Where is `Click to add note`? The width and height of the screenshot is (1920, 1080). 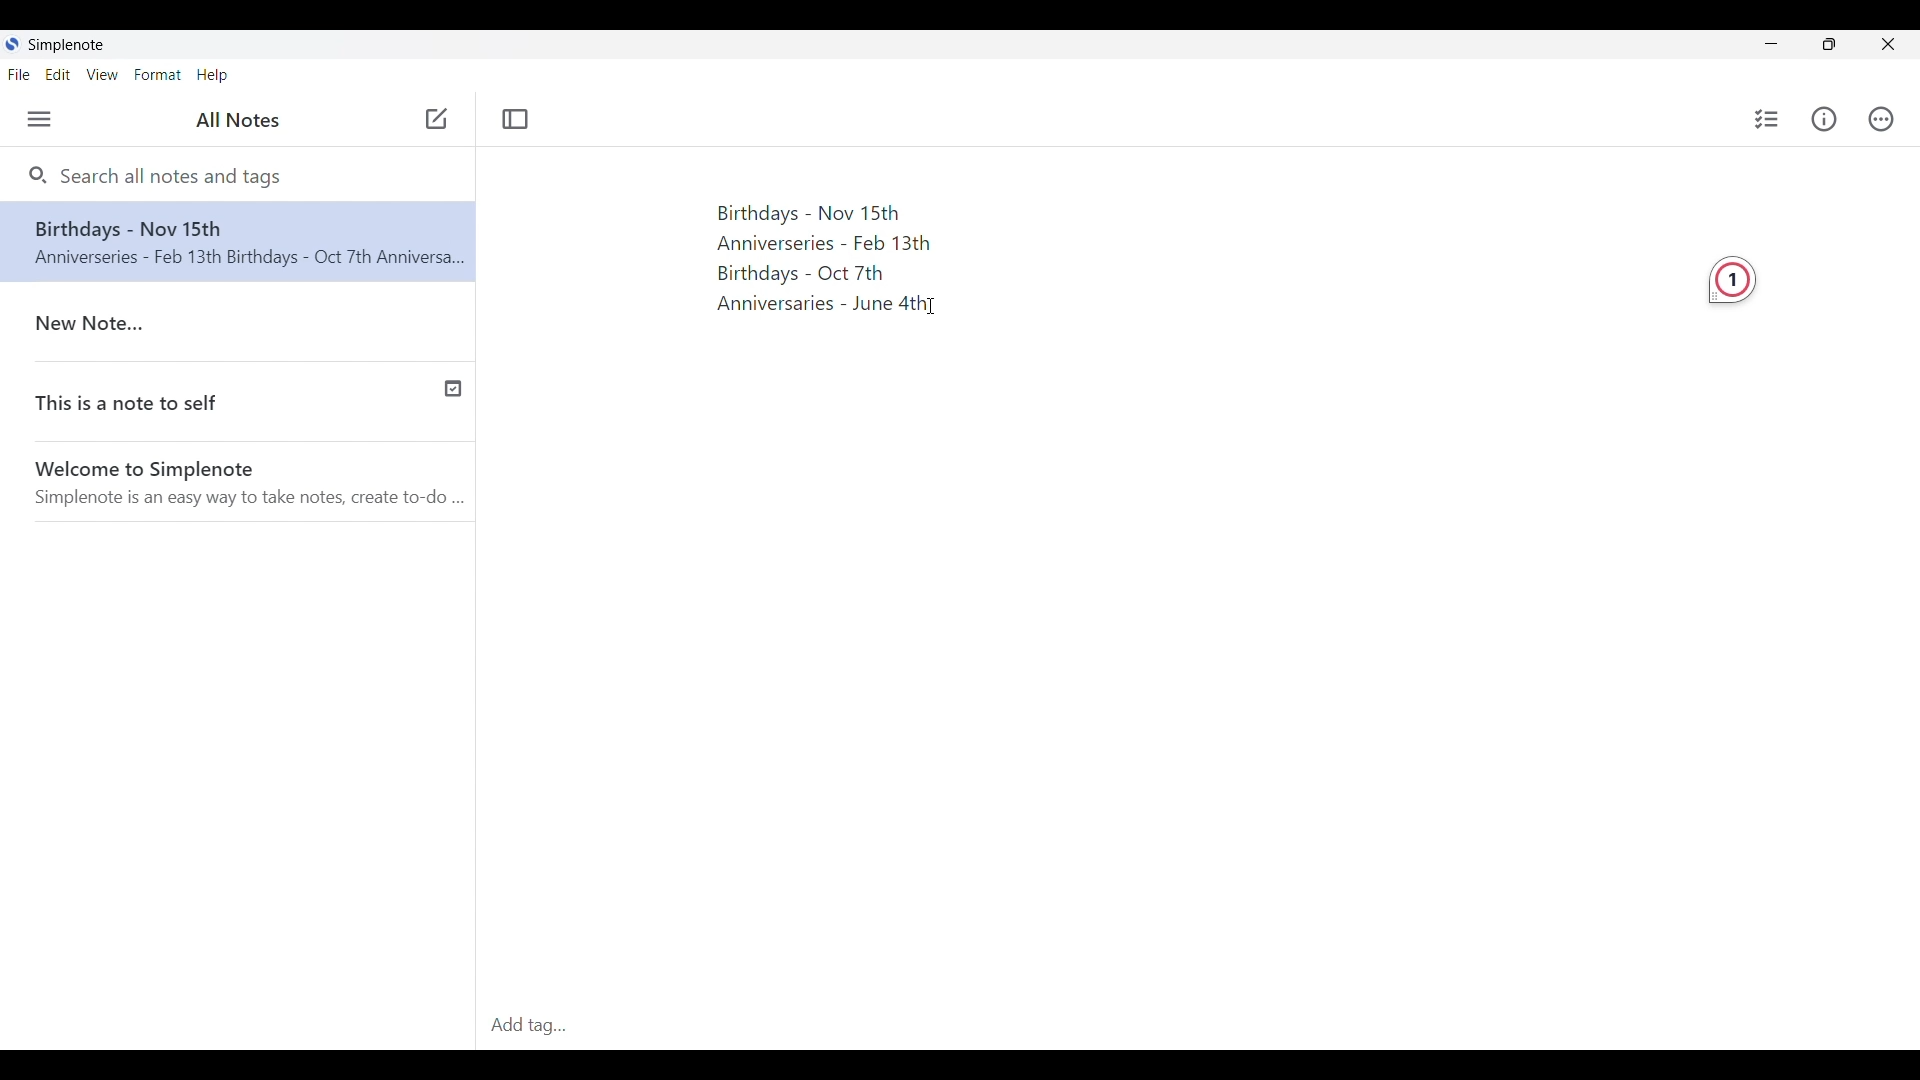
Click to add note is located at coordinates (437, 118).